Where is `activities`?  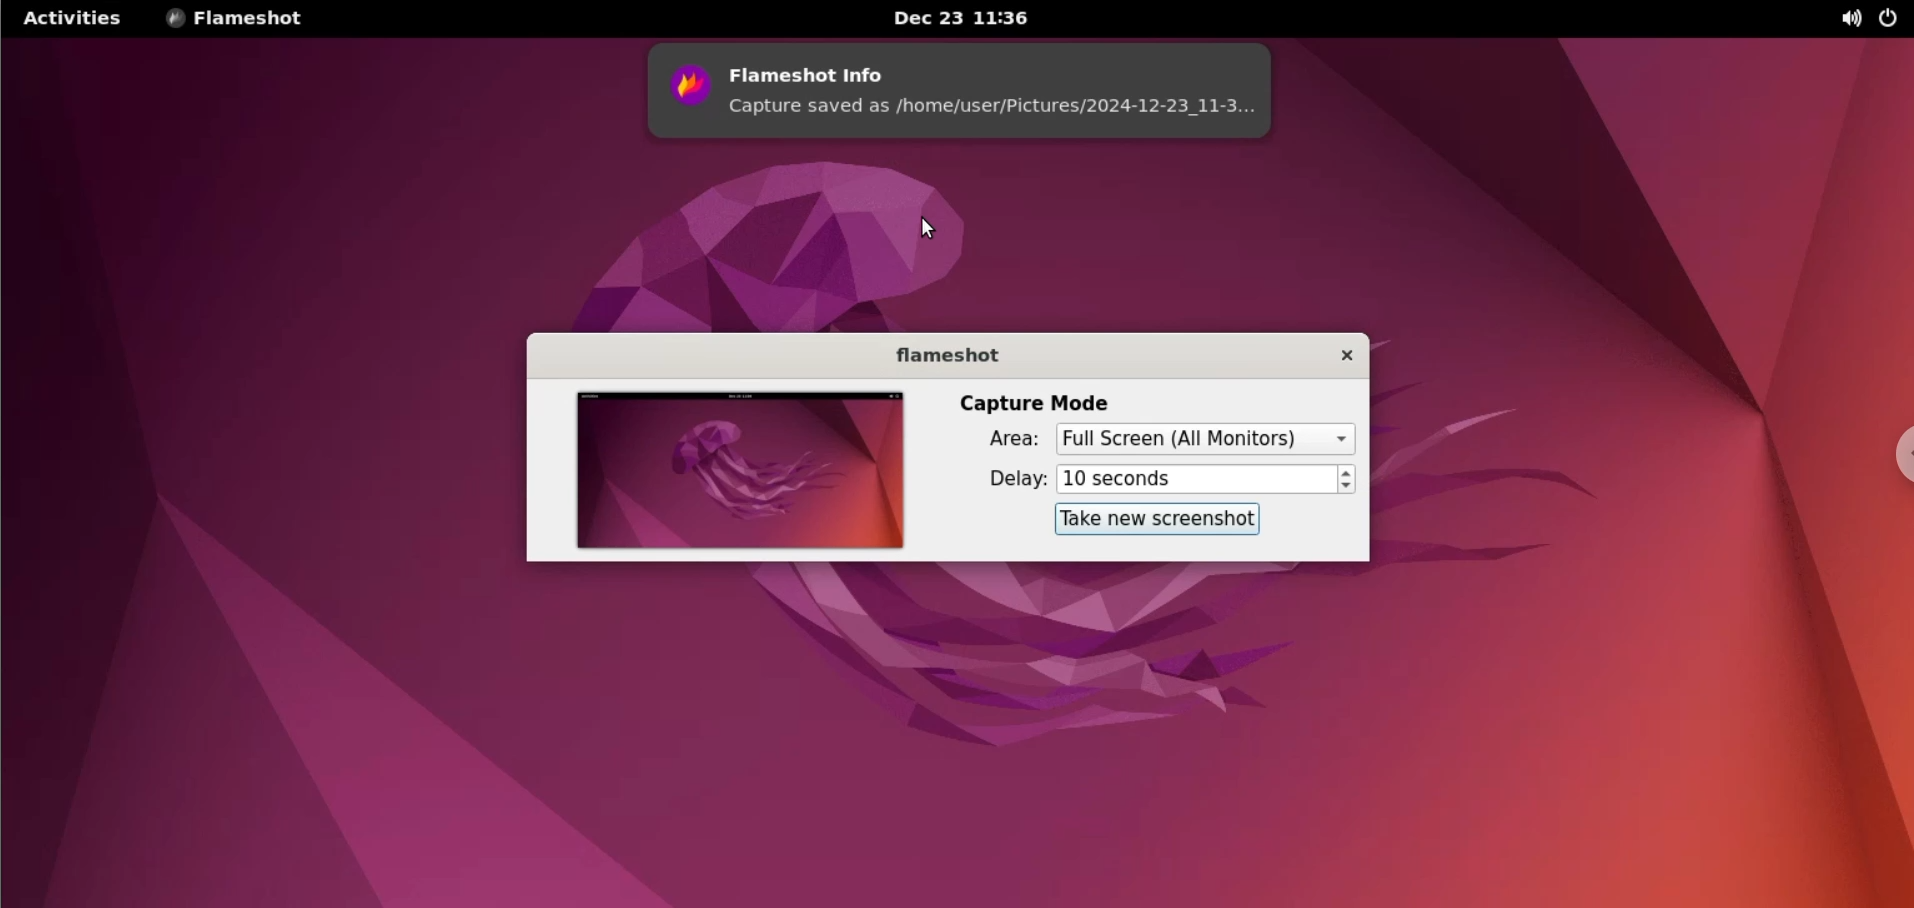 activities is located at coordinates (72, 18).